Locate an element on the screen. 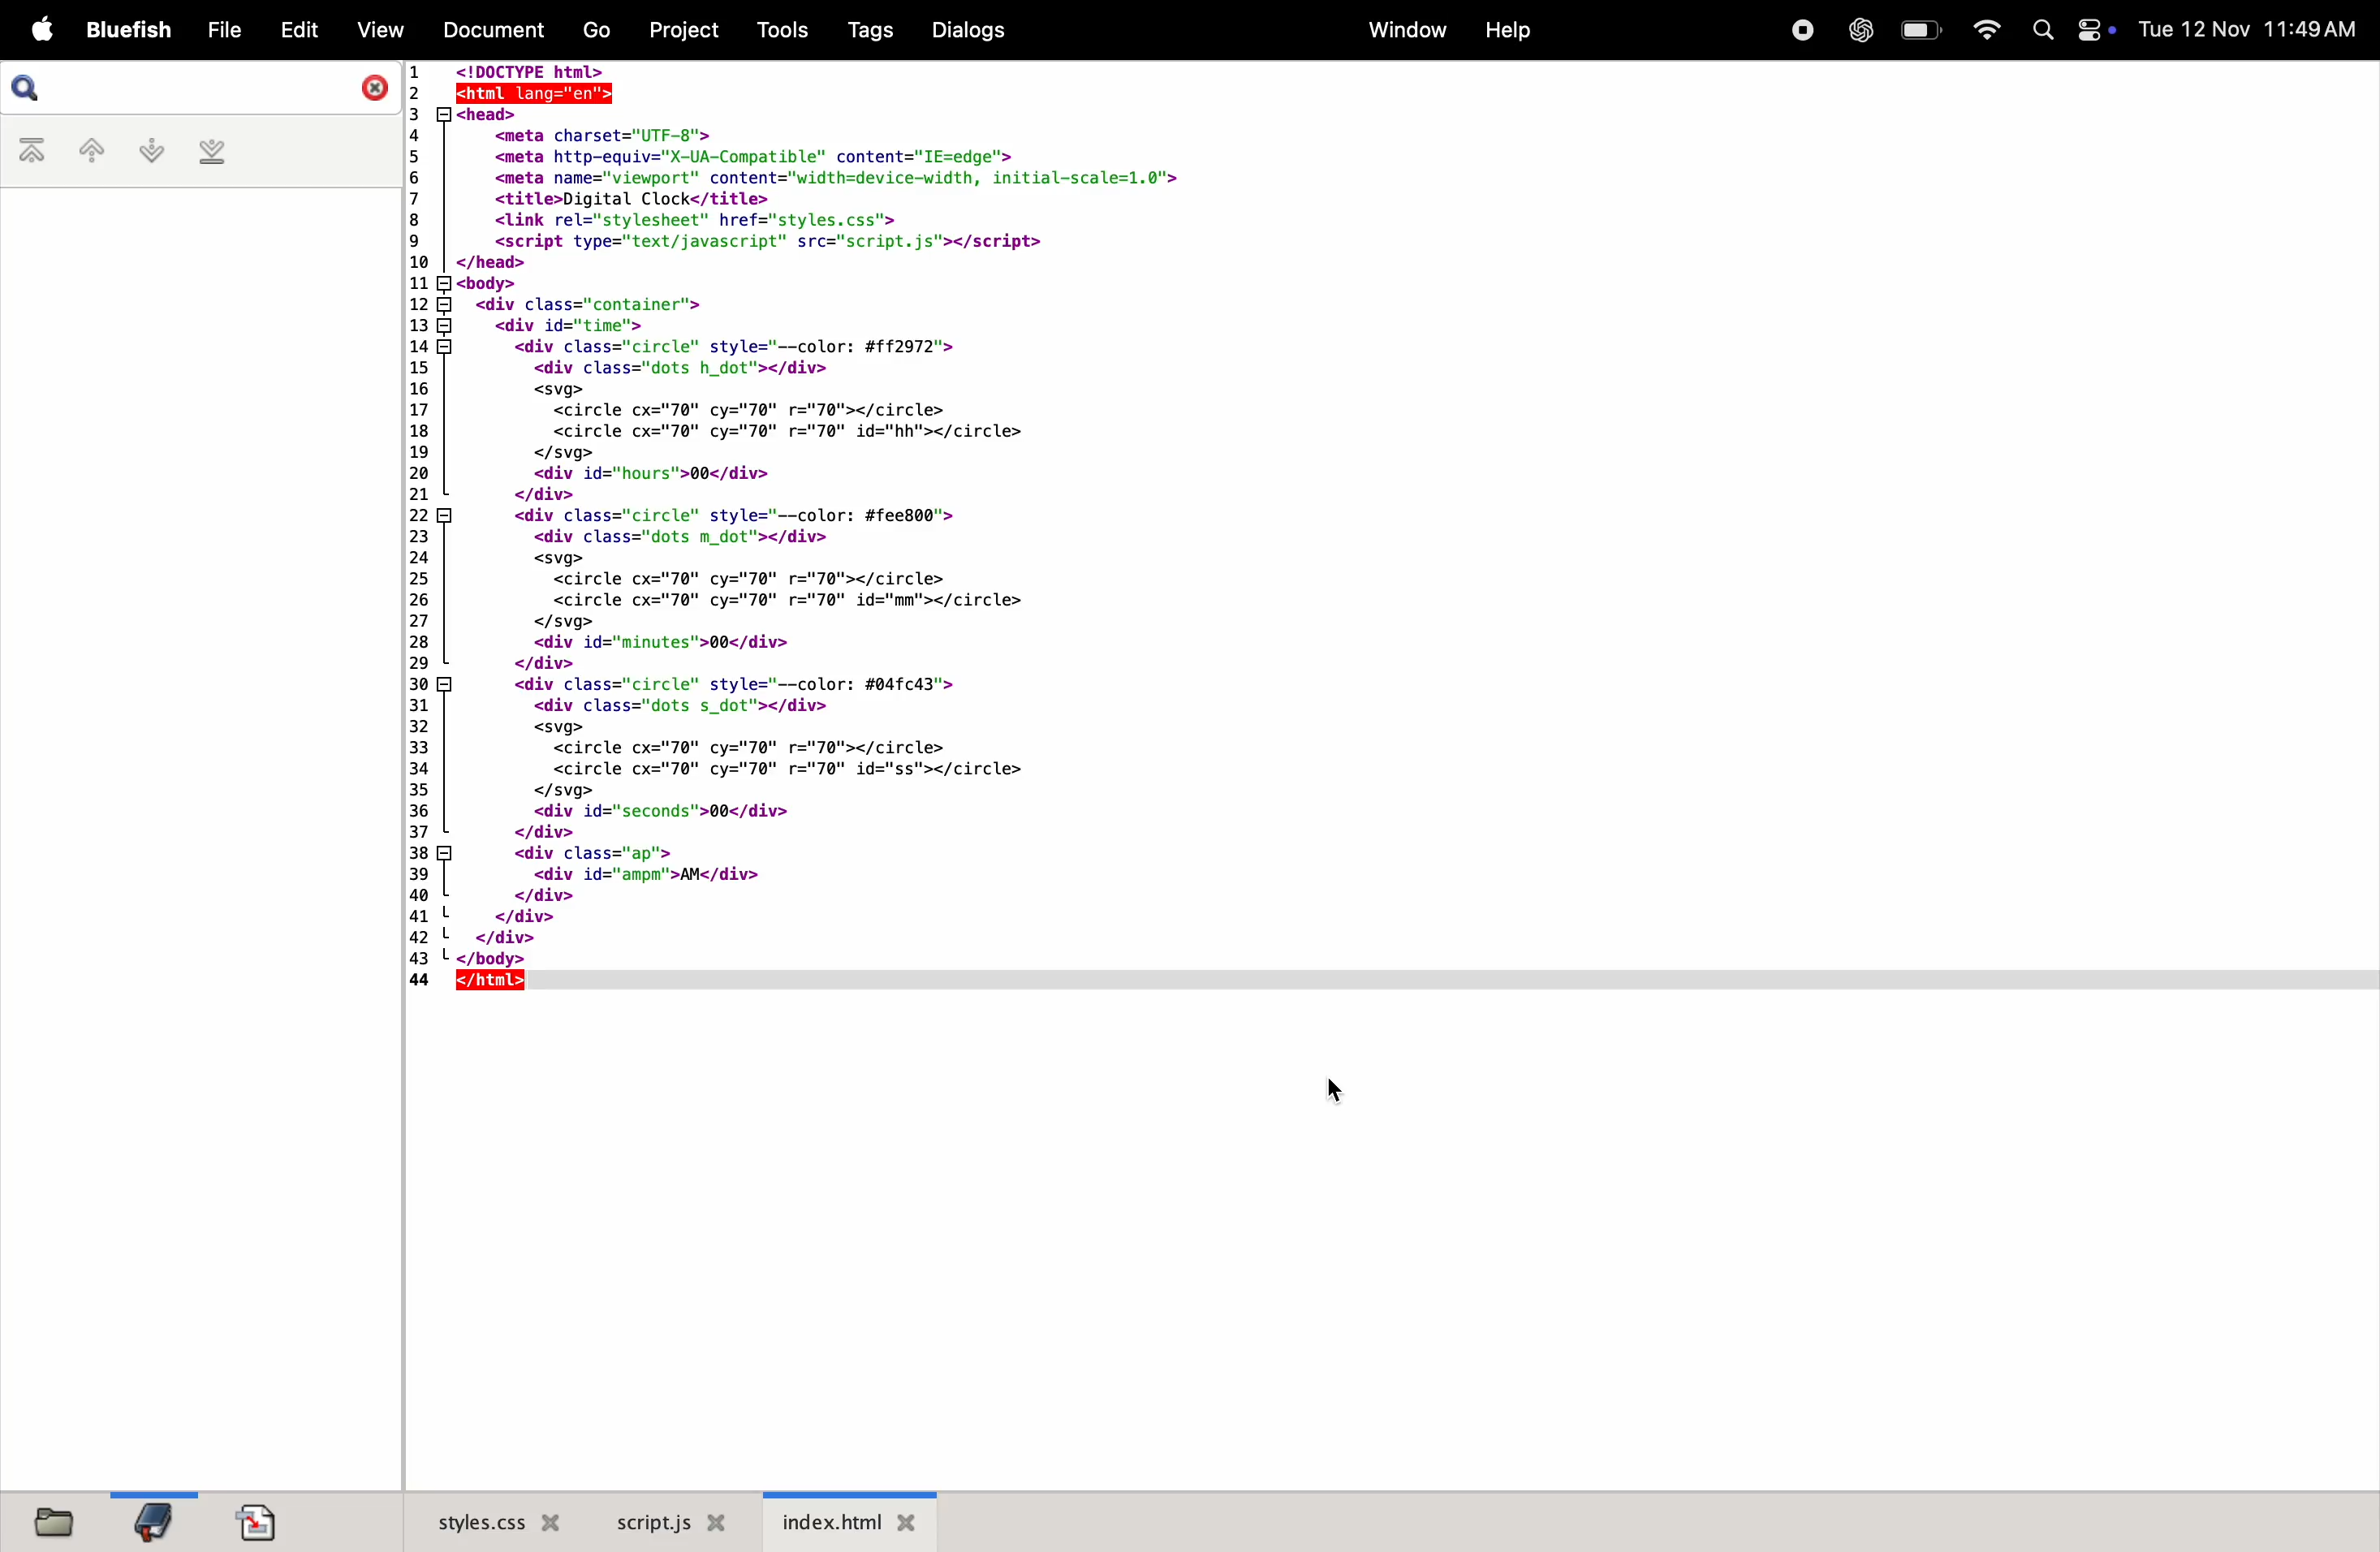  index.html is located at coordinates (848, 1519).